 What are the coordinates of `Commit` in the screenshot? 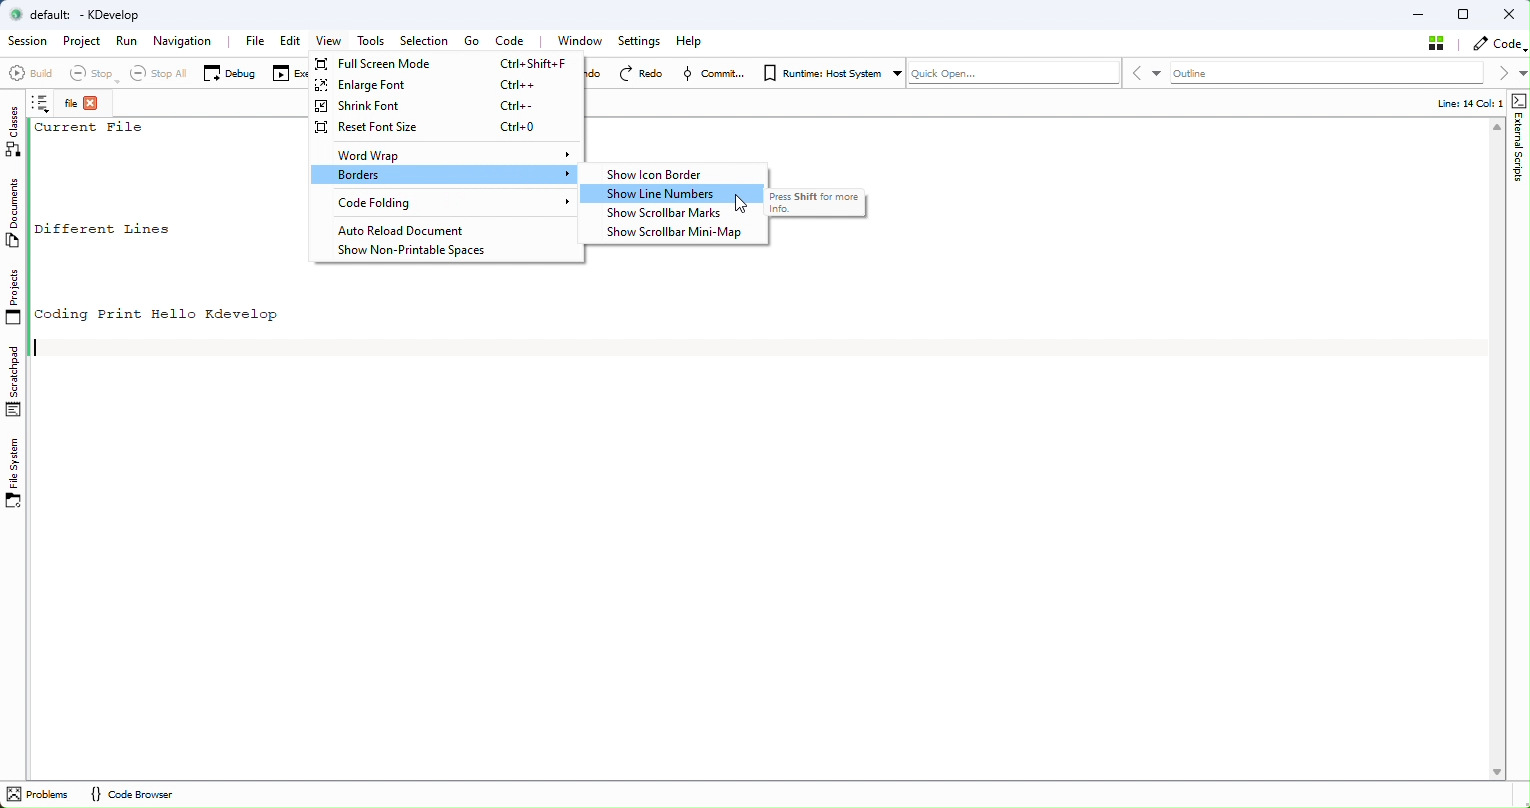 It's located at (716, 74).